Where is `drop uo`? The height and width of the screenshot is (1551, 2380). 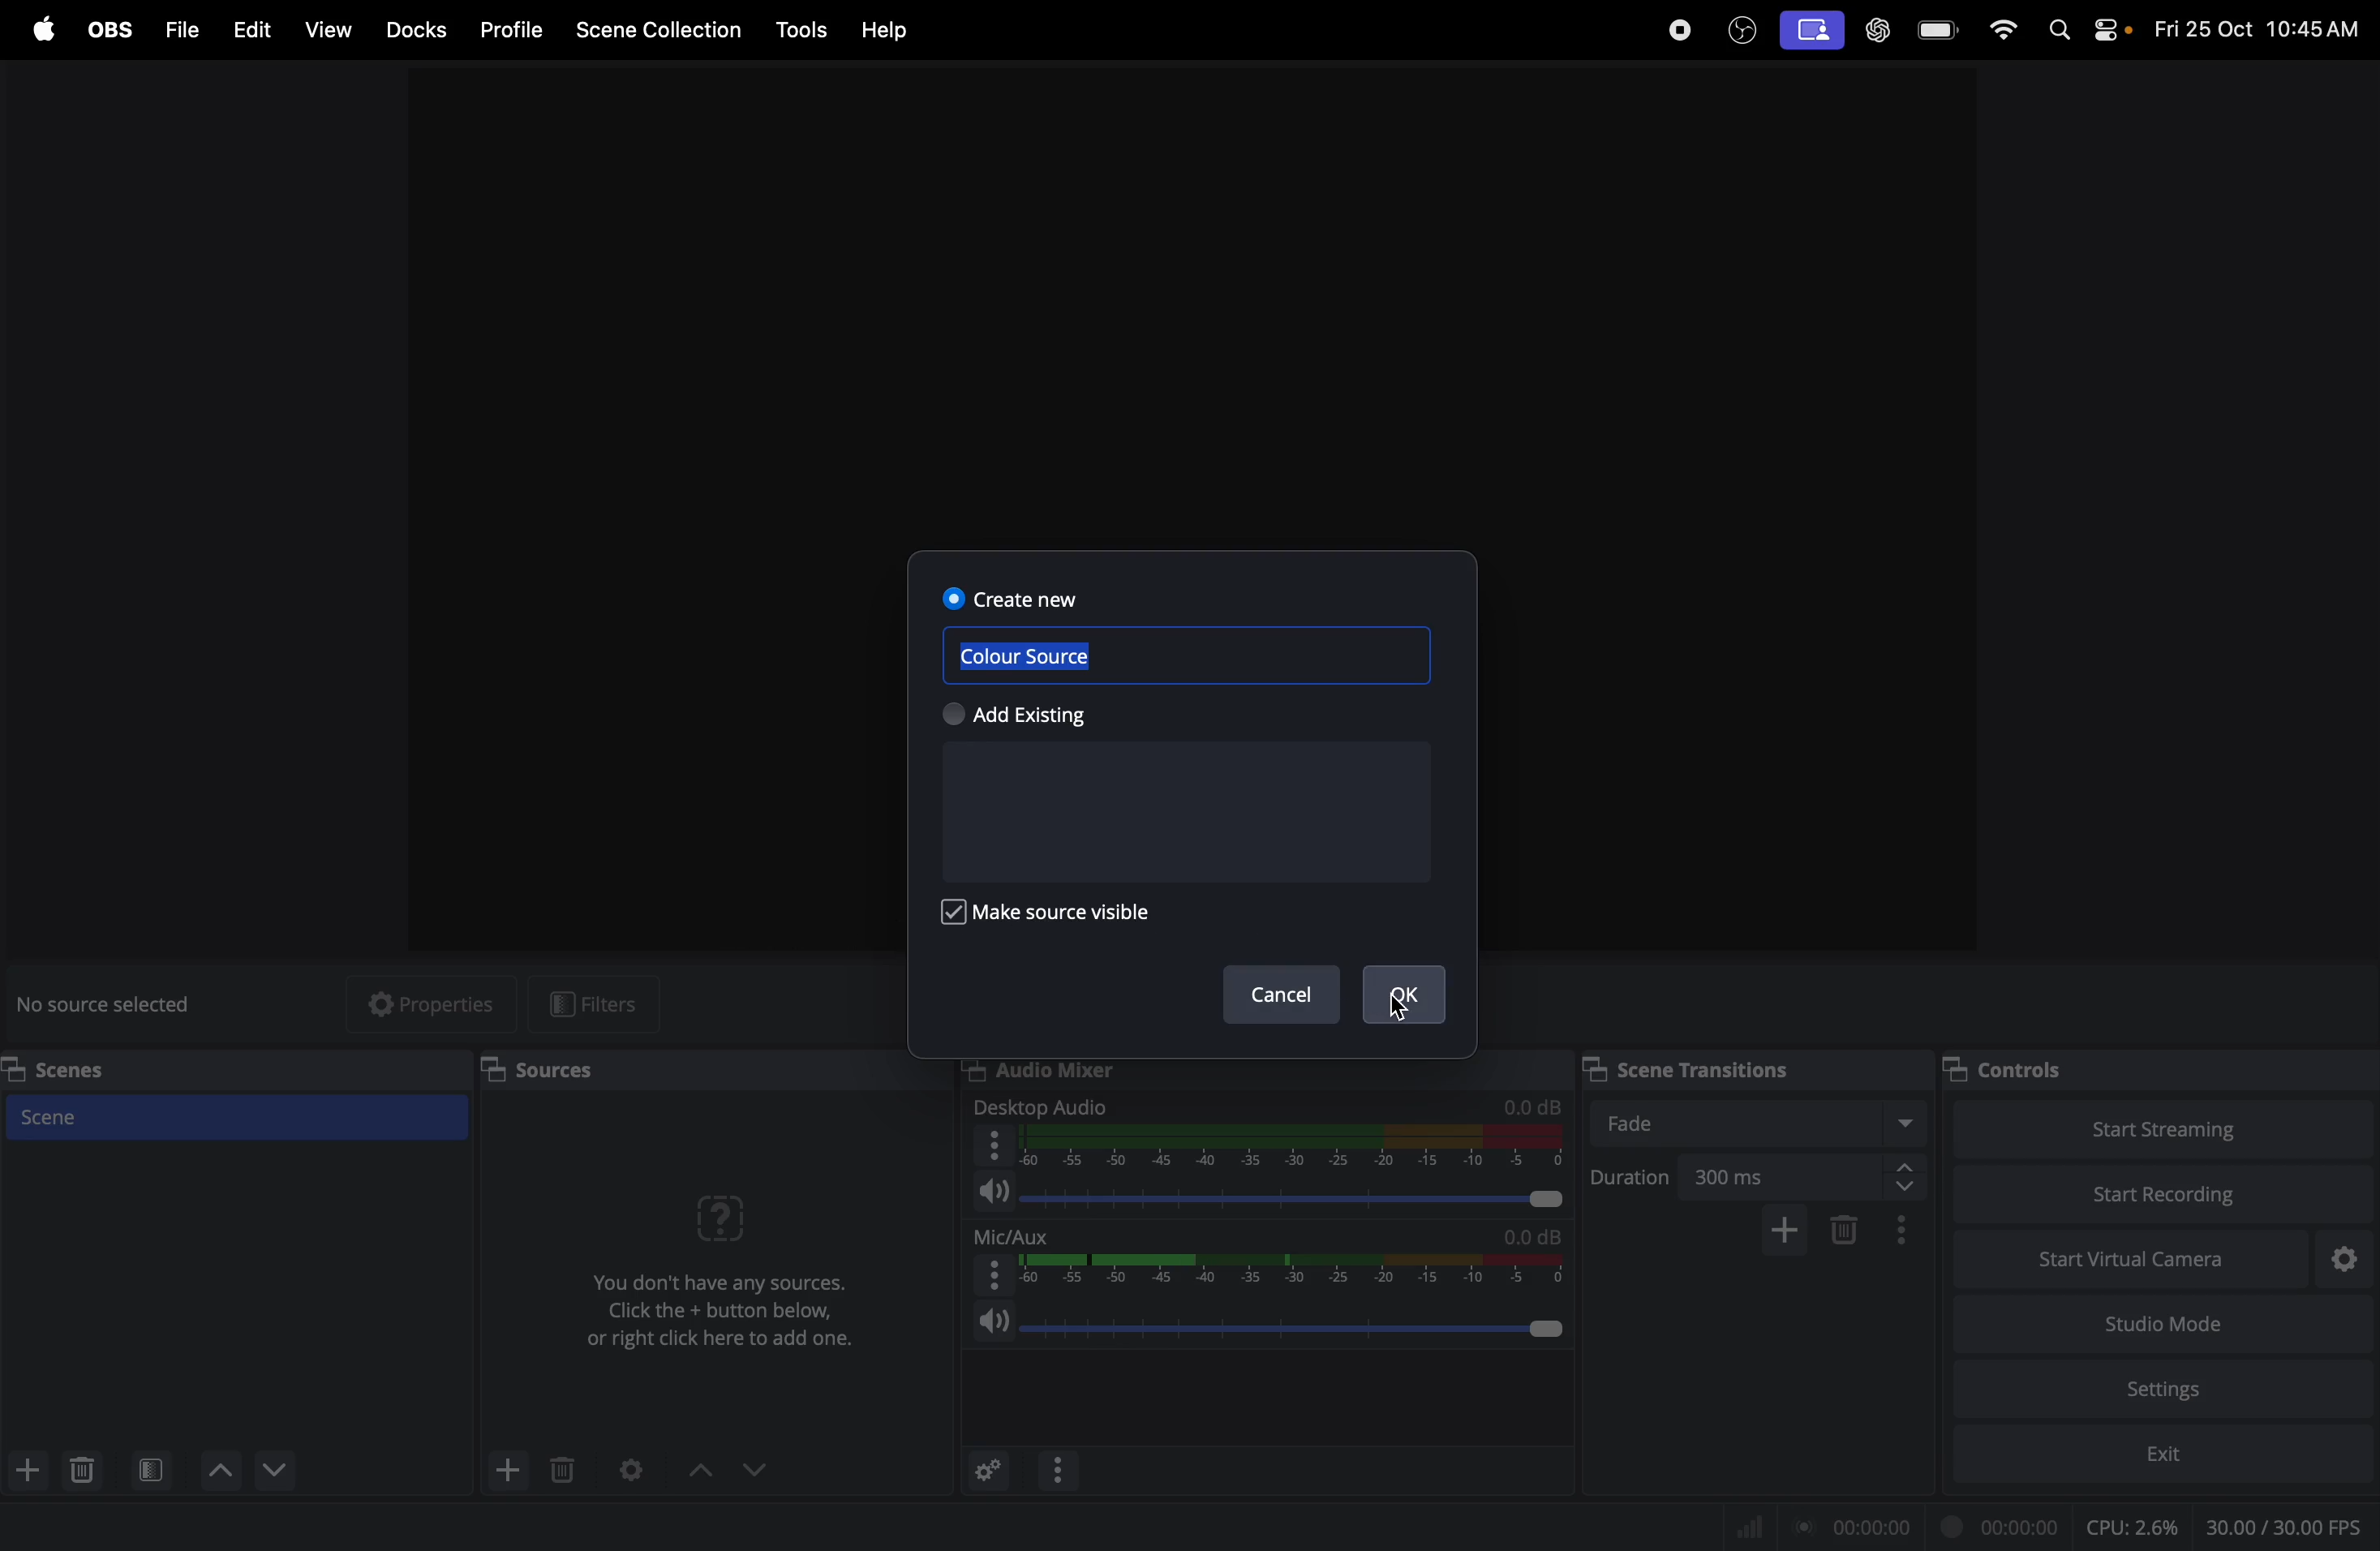 drop uo is located at coordinates (703, 1473).